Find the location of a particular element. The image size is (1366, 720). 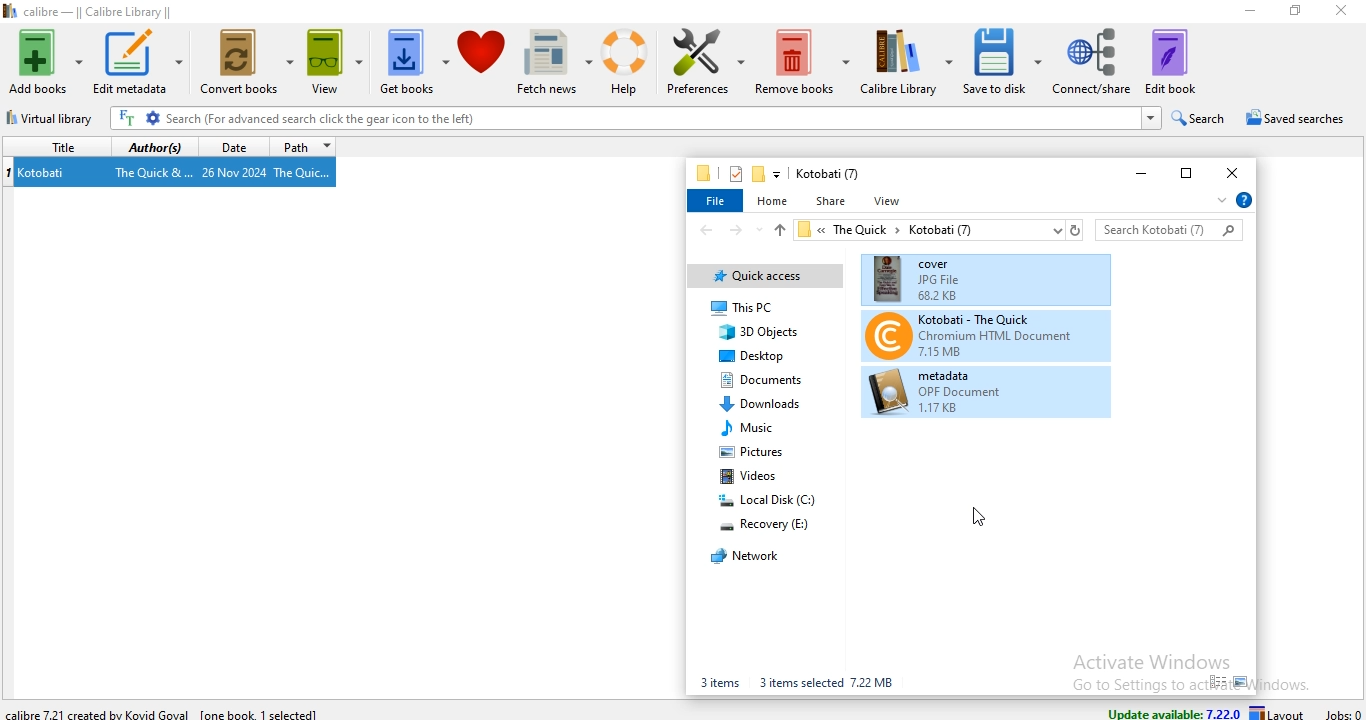

Kotobati-The Quick(book files) is located at coordinates (970, 336).